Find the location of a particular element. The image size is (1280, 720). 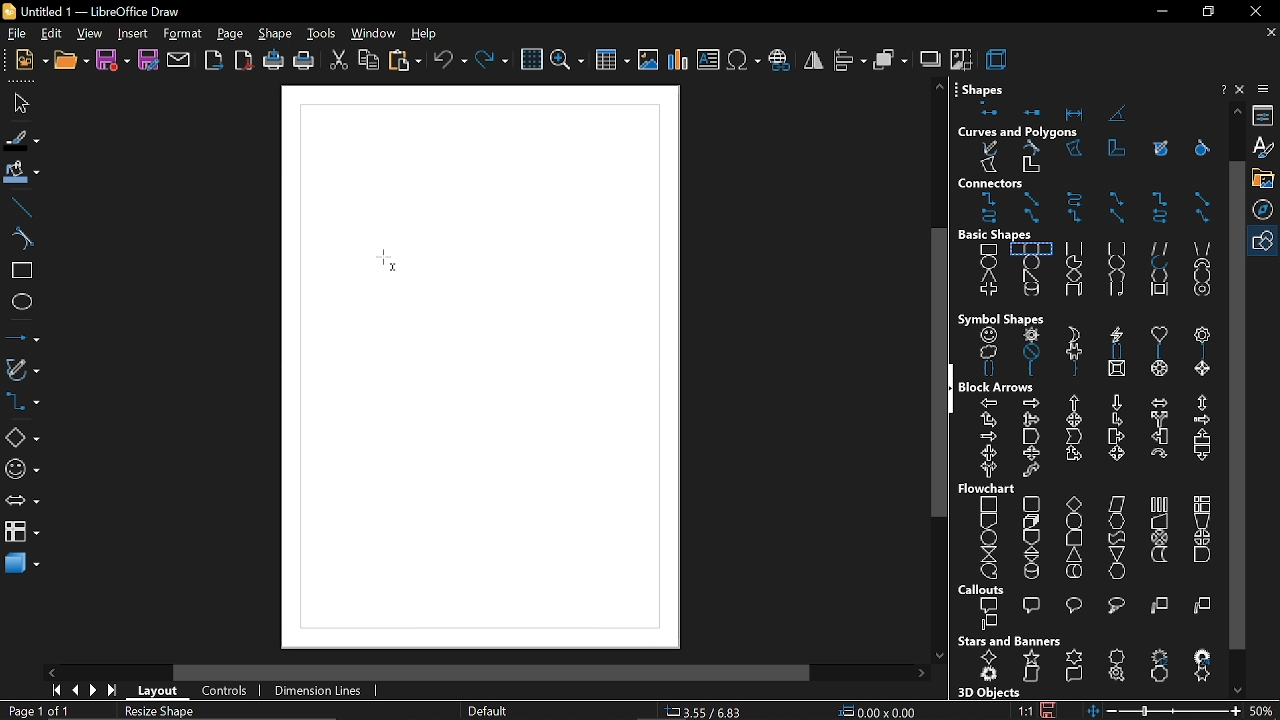

insert is located at coordinates (132, 35).